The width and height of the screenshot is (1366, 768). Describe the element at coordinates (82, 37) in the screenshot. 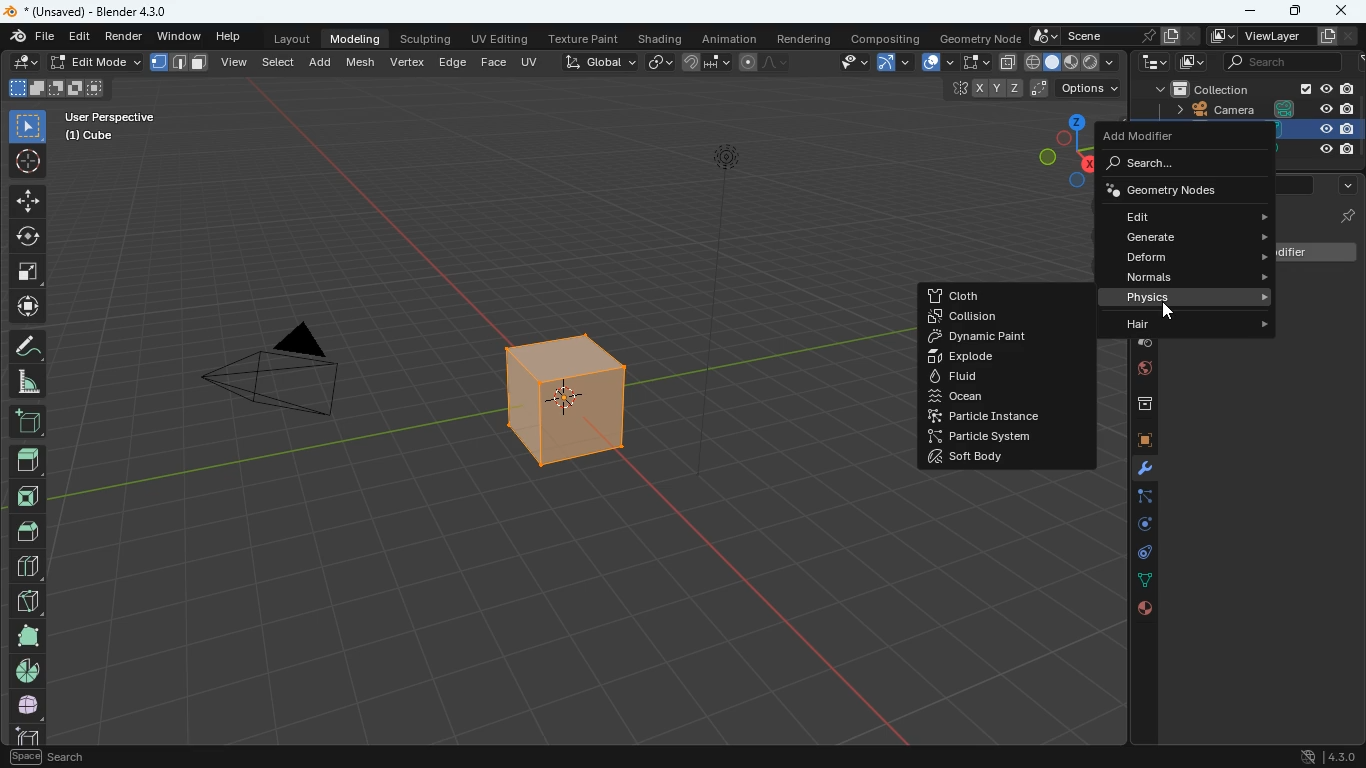

I see `edit` at that location.